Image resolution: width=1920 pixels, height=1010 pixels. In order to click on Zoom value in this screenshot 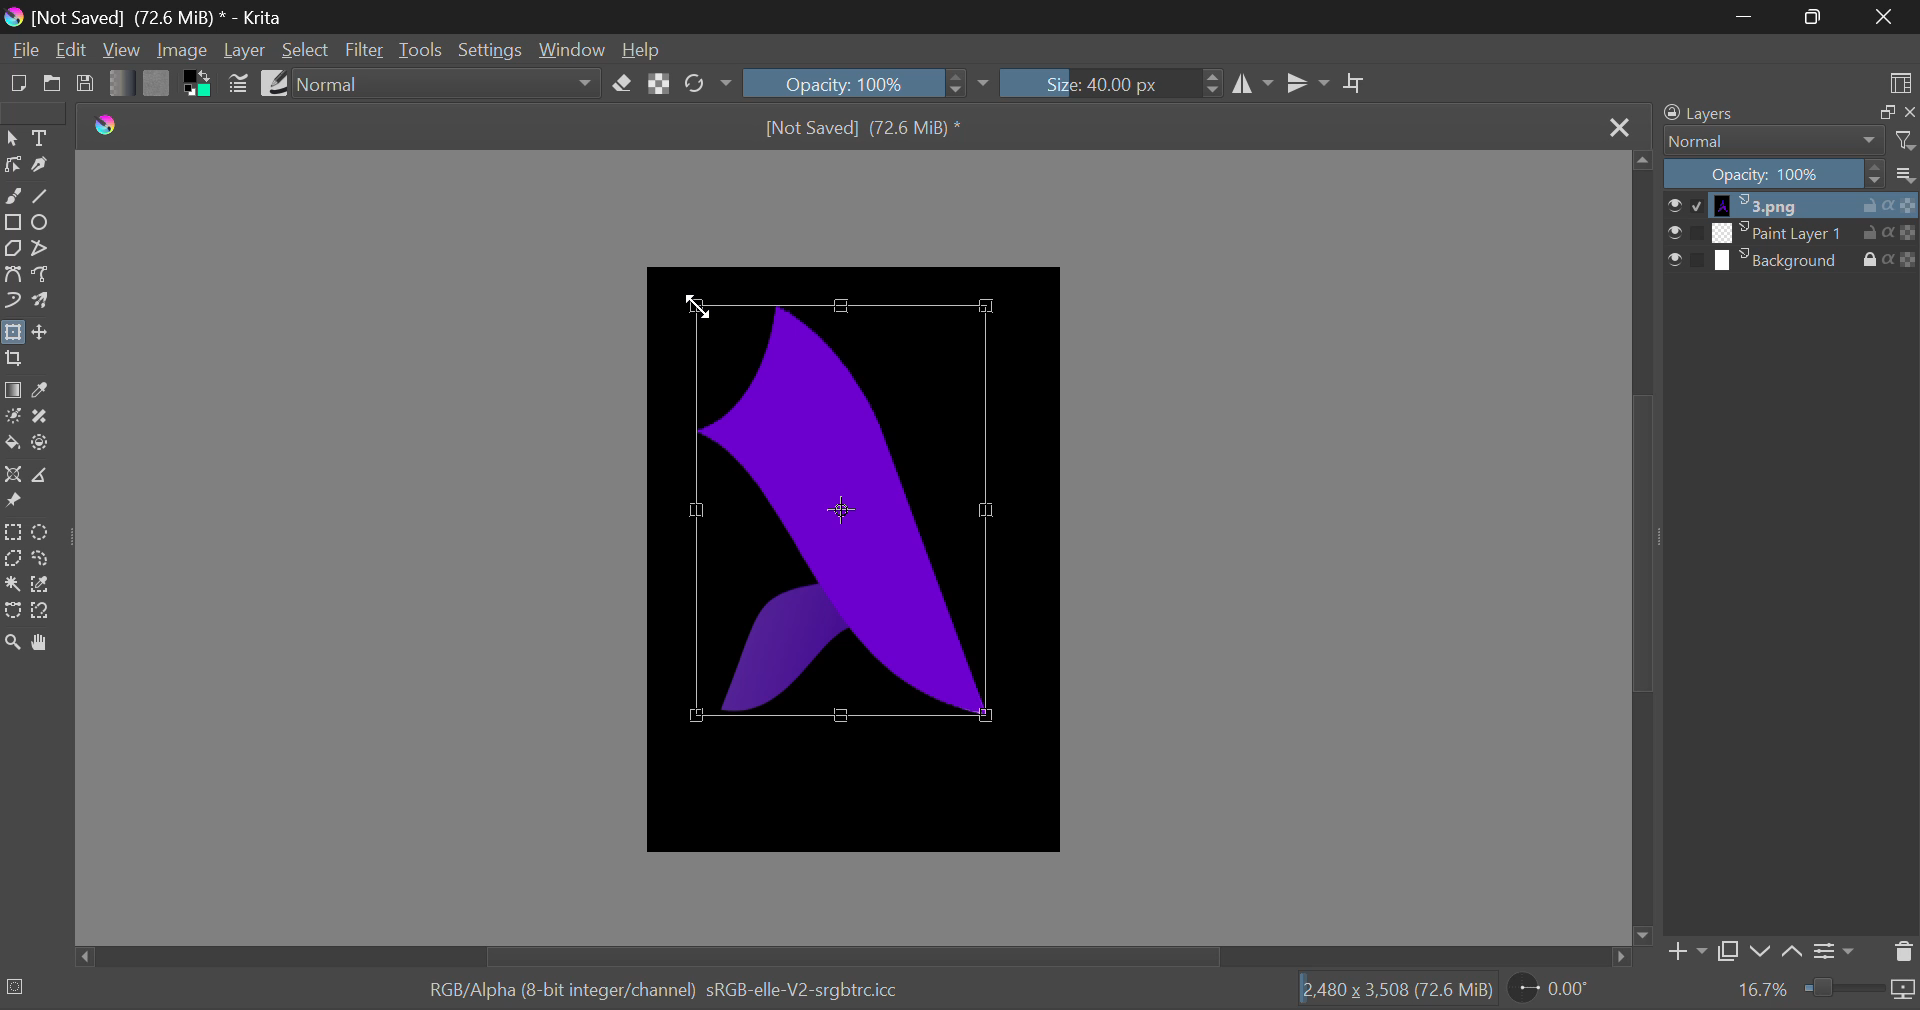, I will do `click(1763, 989)`.